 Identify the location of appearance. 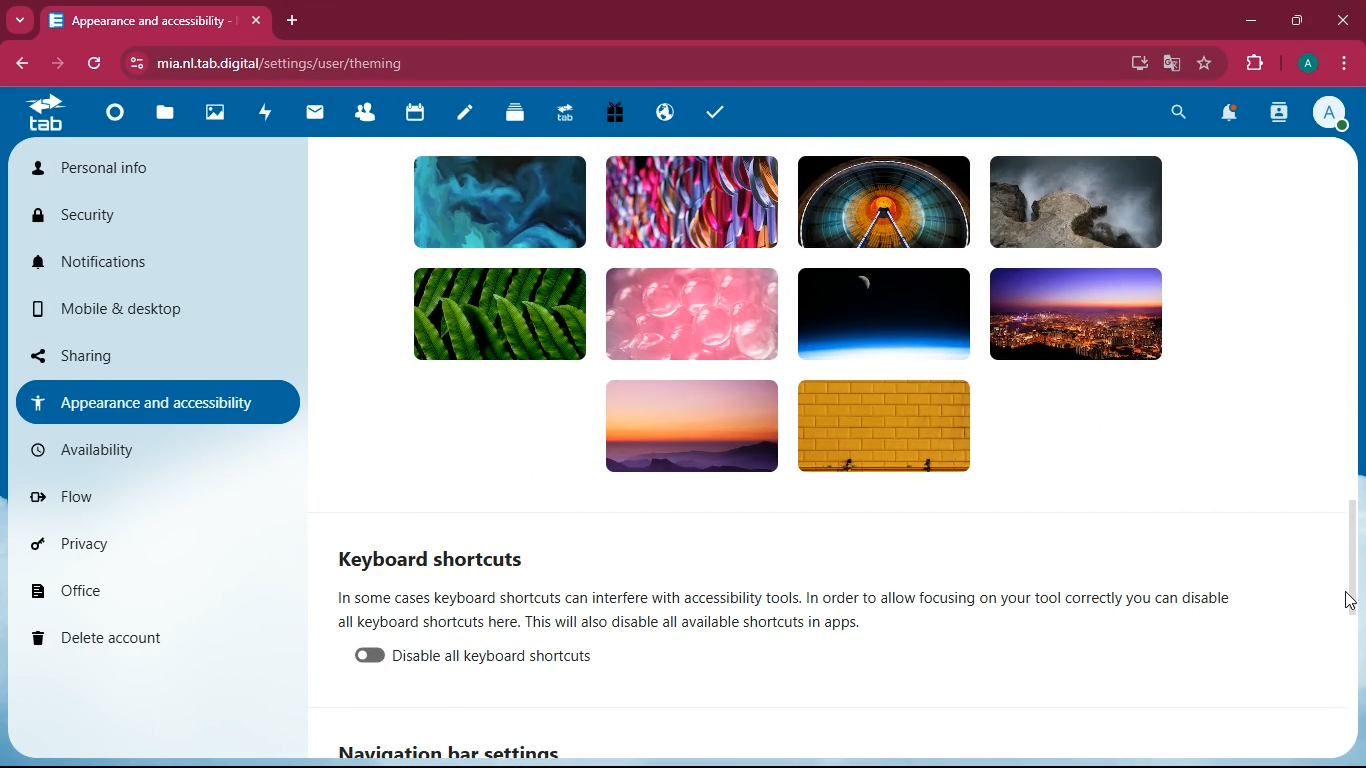
(150, 403).